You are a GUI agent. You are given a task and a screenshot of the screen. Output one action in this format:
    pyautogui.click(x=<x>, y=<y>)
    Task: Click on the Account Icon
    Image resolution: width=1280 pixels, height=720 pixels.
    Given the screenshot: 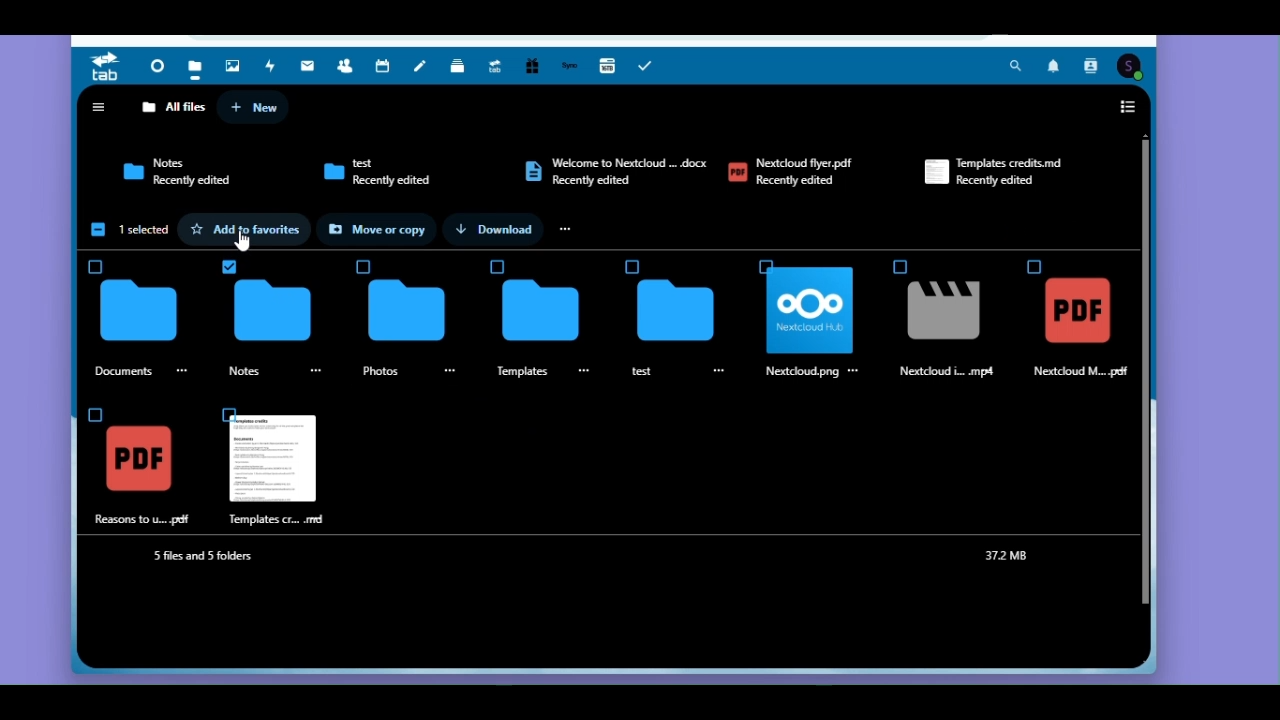 What is the action you would take?
    pyautogui.click(x=1131, y=67)
    